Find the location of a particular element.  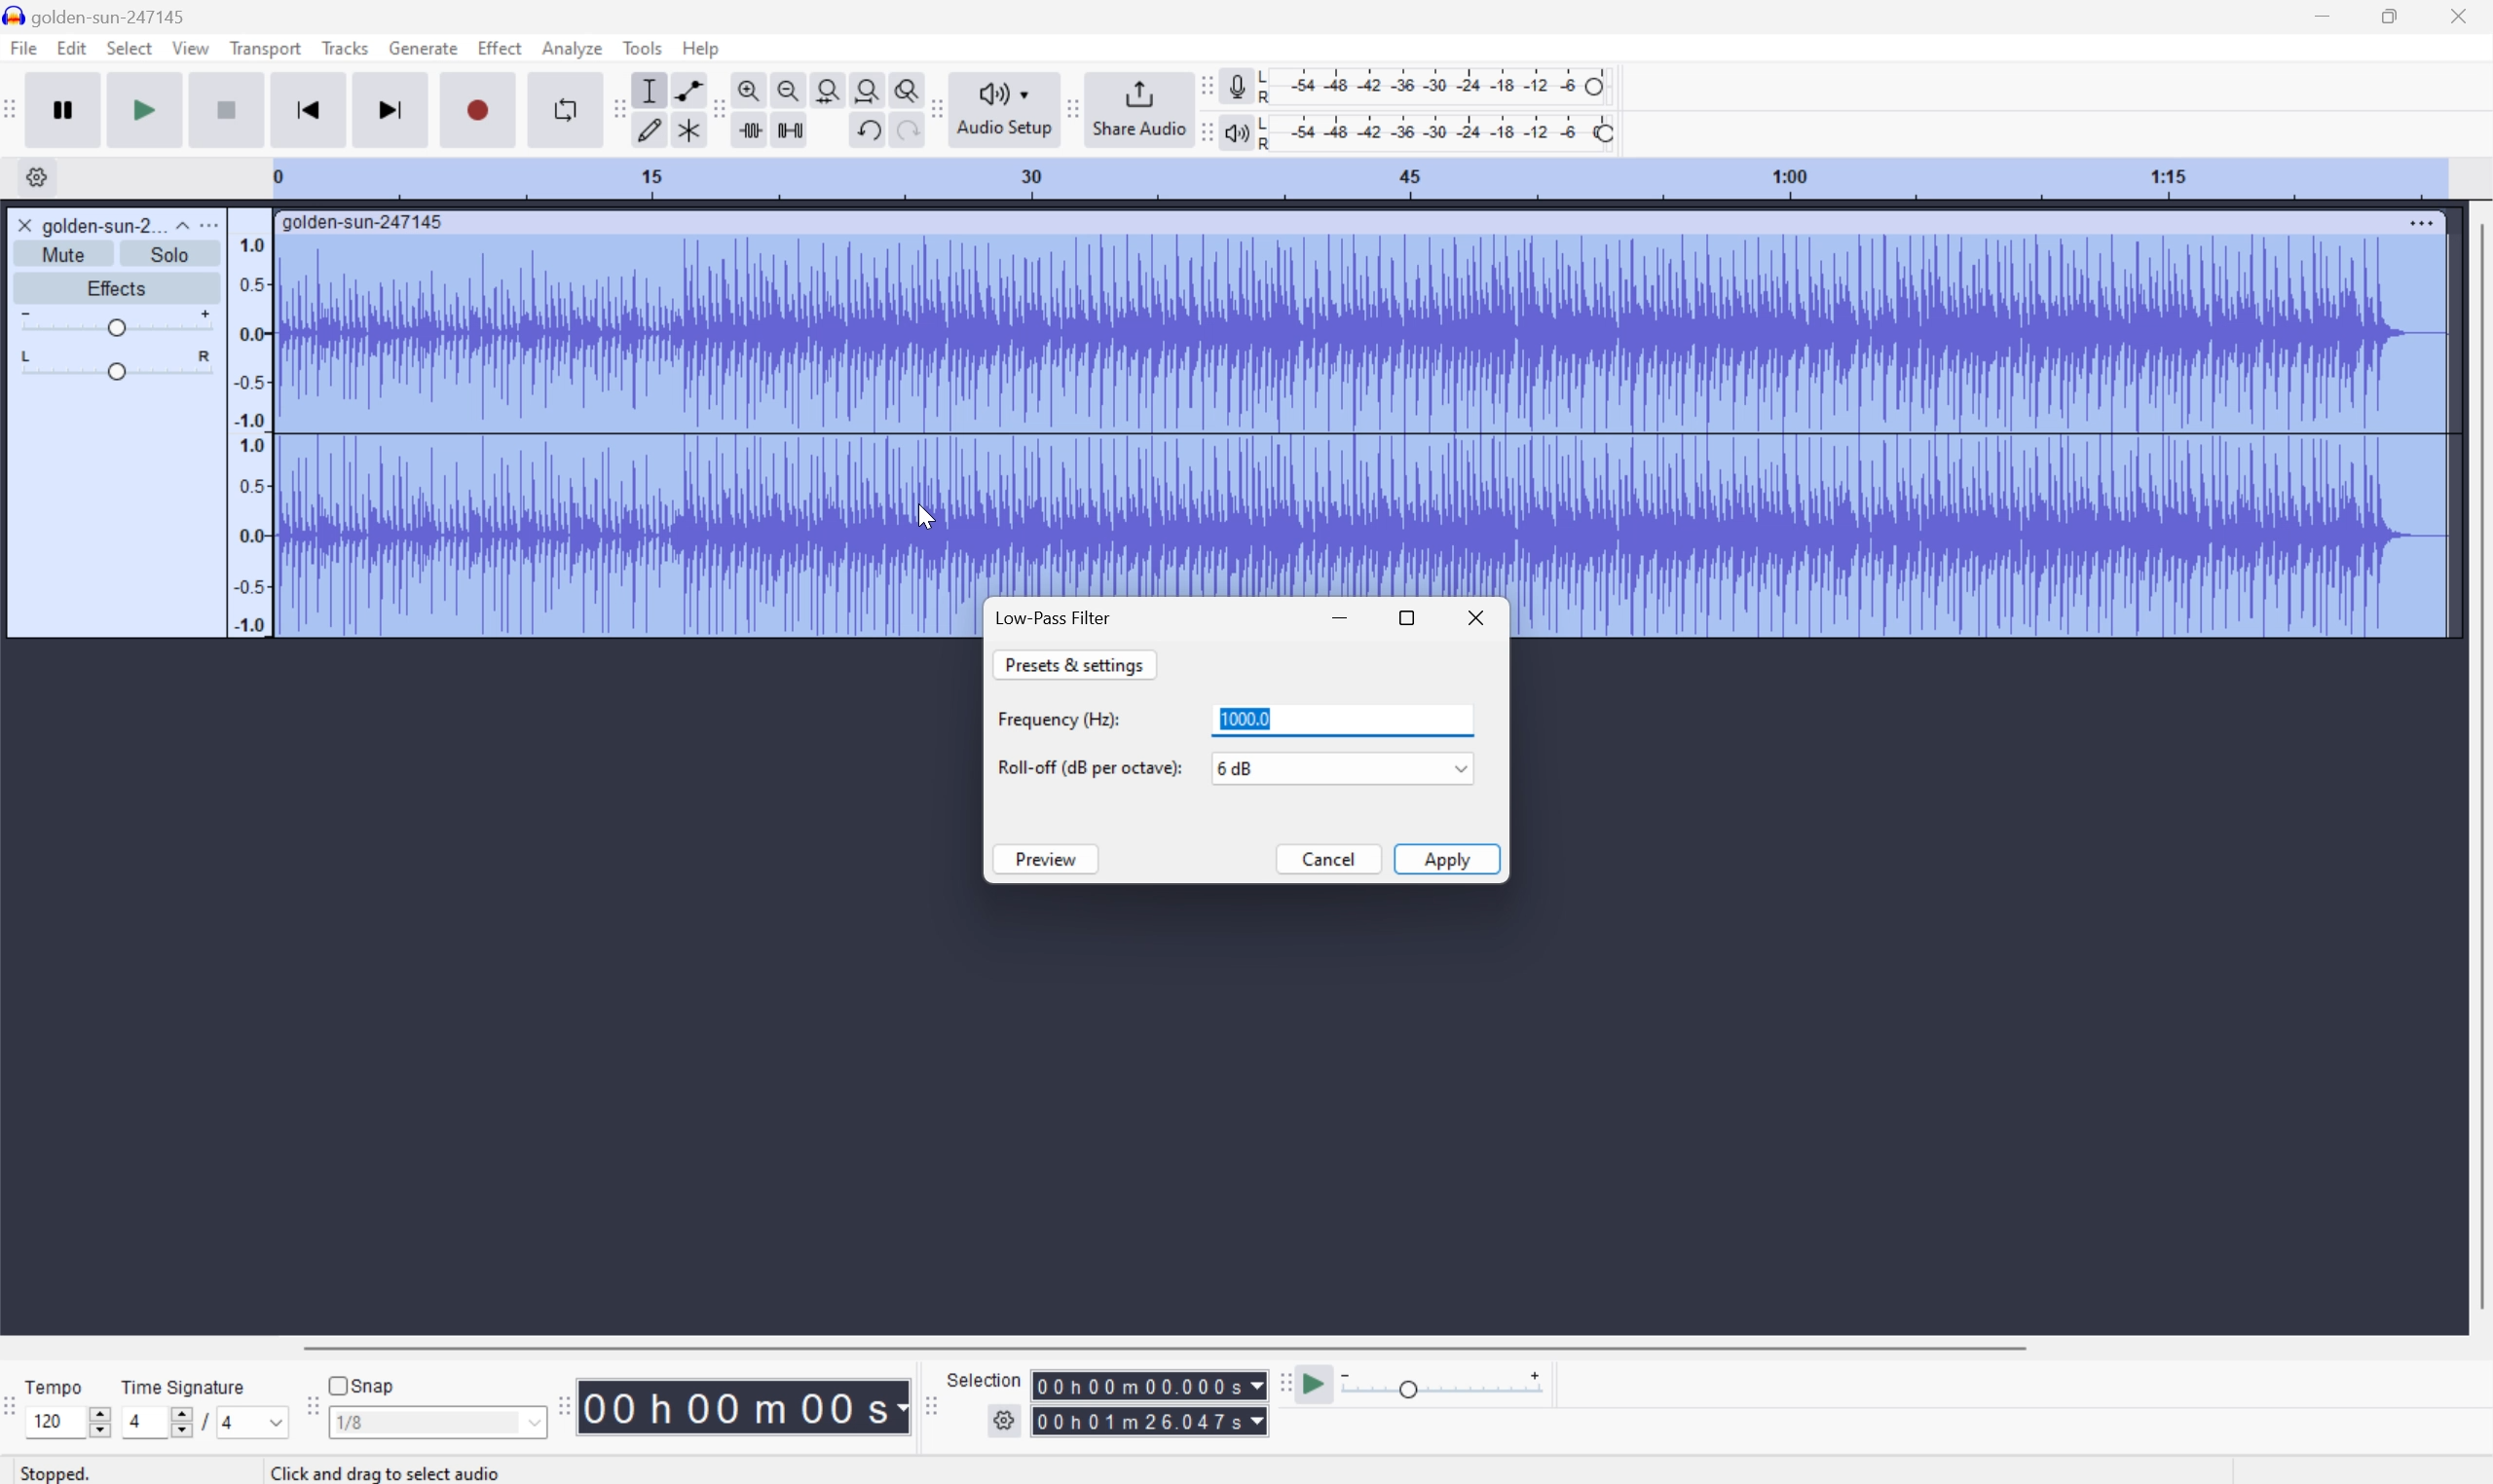

Audio is located at coordinates (1360, 416).